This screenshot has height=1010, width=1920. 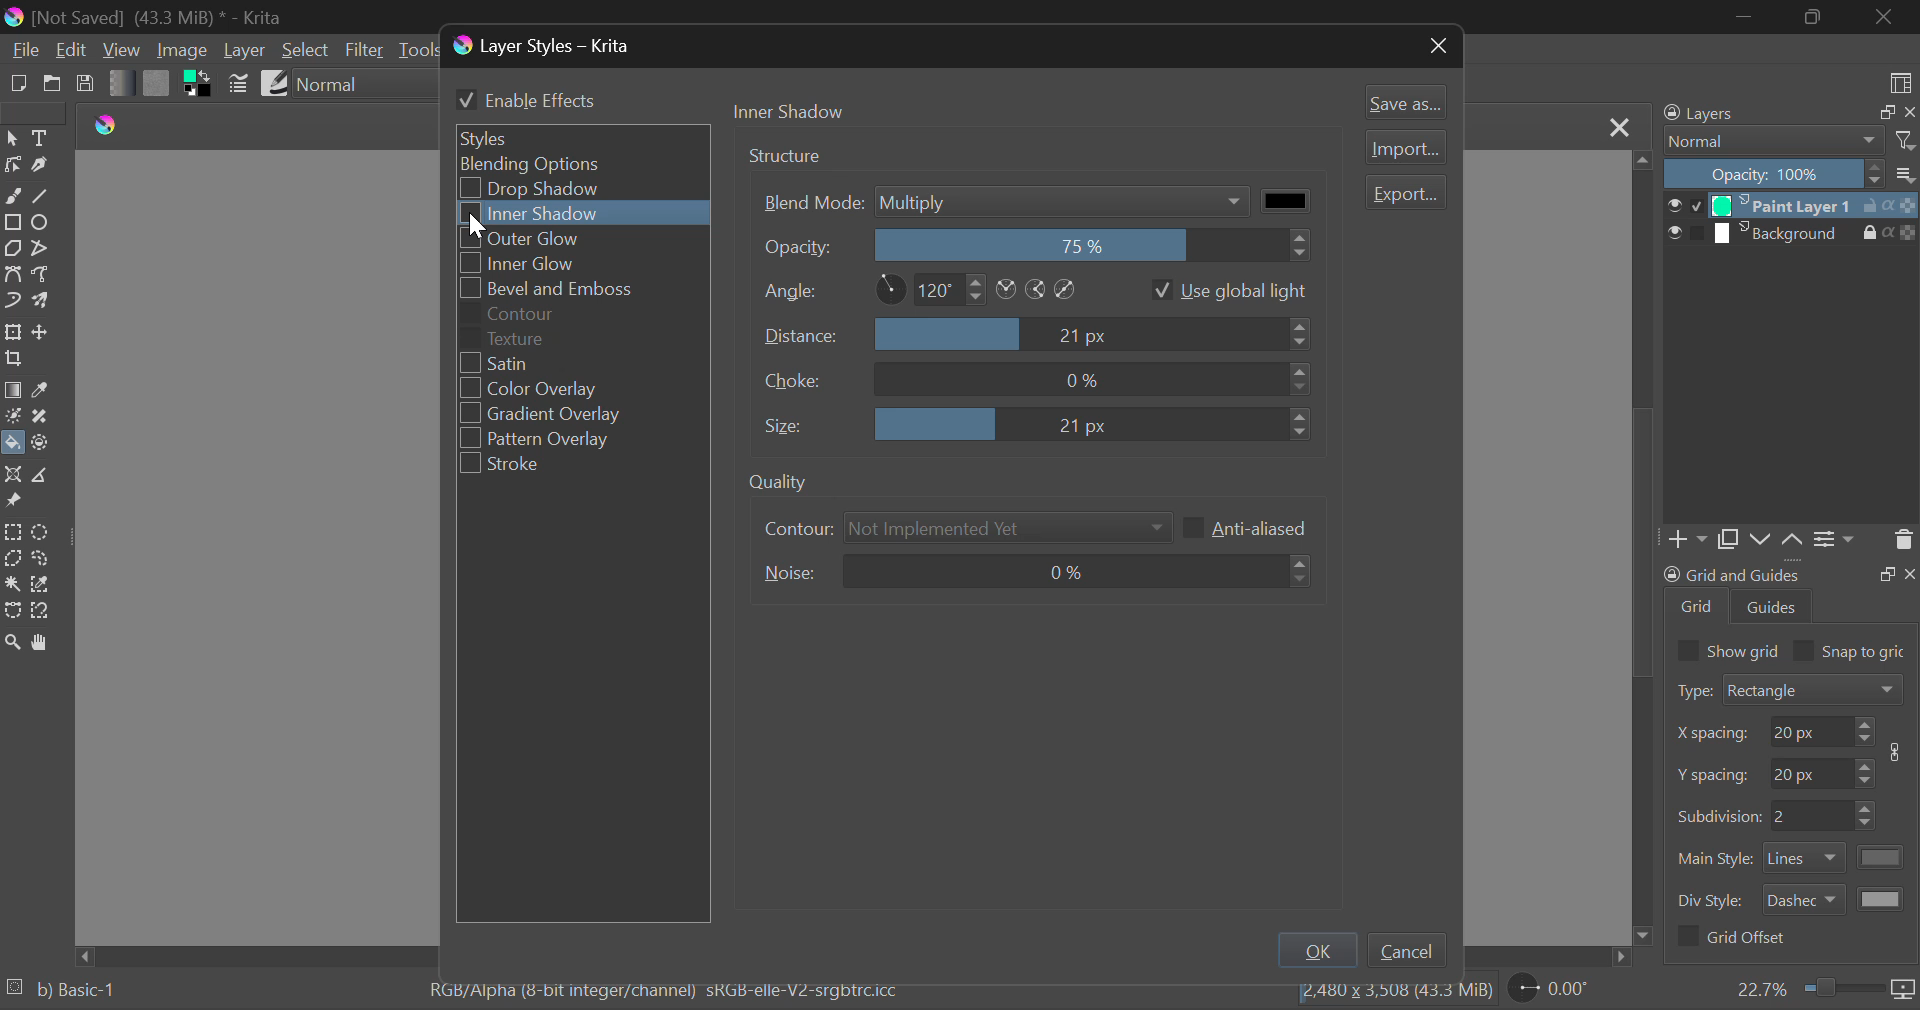 What do you see at coordinates (482, 226) in the screenshot?
I see `cursor` at bounding box center [482, 226].